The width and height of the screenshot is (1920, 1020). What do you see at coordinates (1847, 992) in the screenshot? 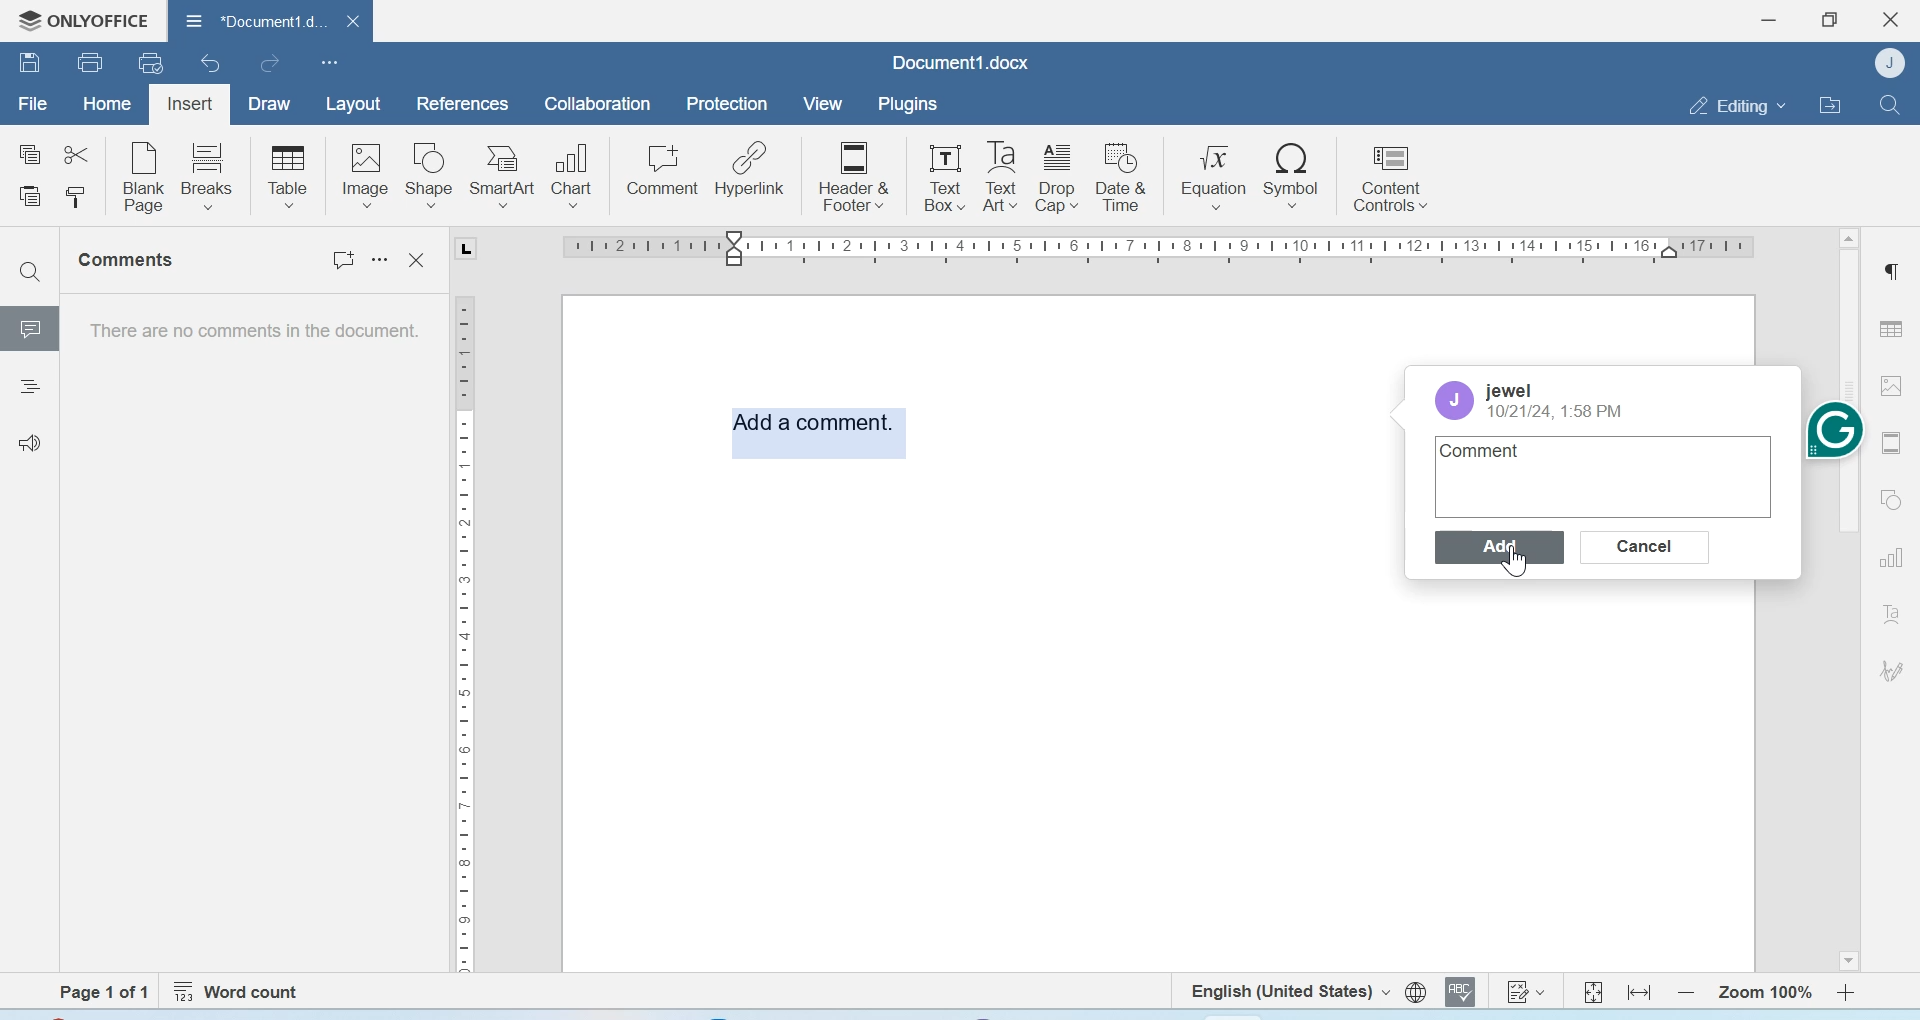
I see `Zoom in` at bounding box center [1847, 992].